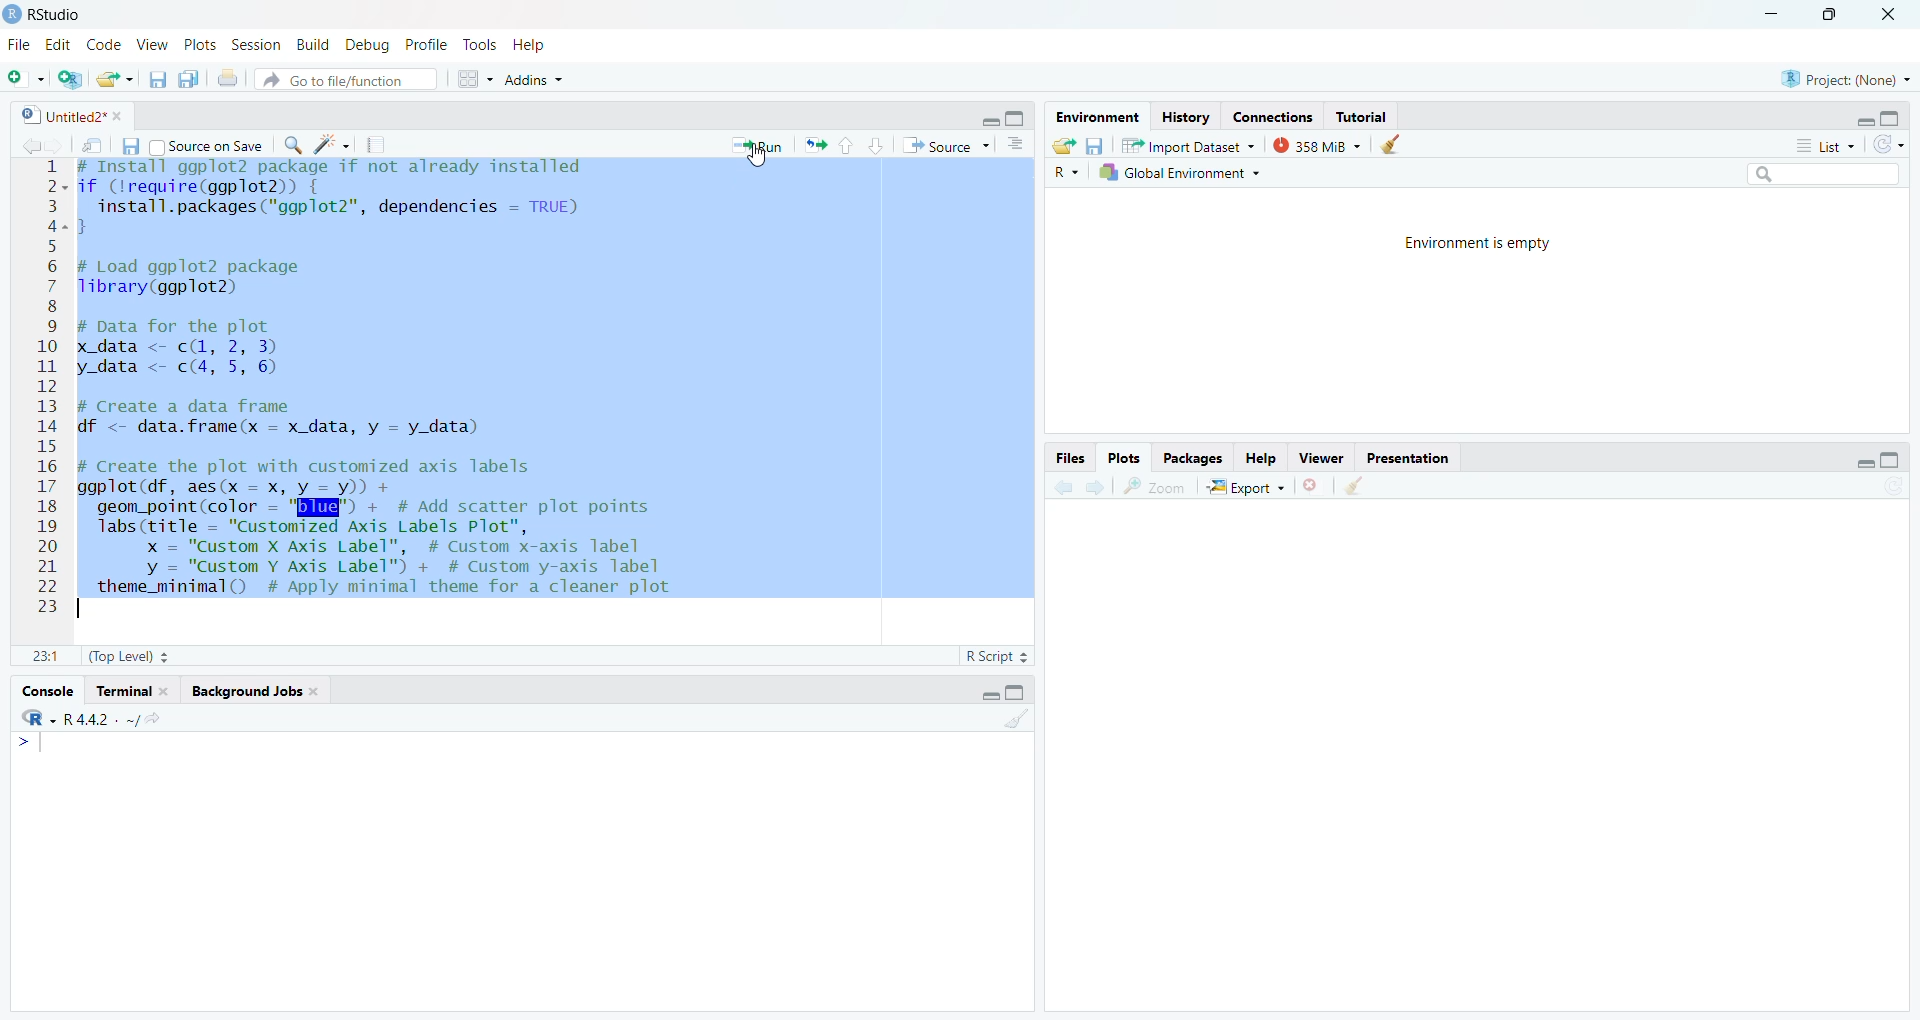  What do you see at coordinates (820, 148) in the screenshot?
I see `export` at bounding box center [820, 148].